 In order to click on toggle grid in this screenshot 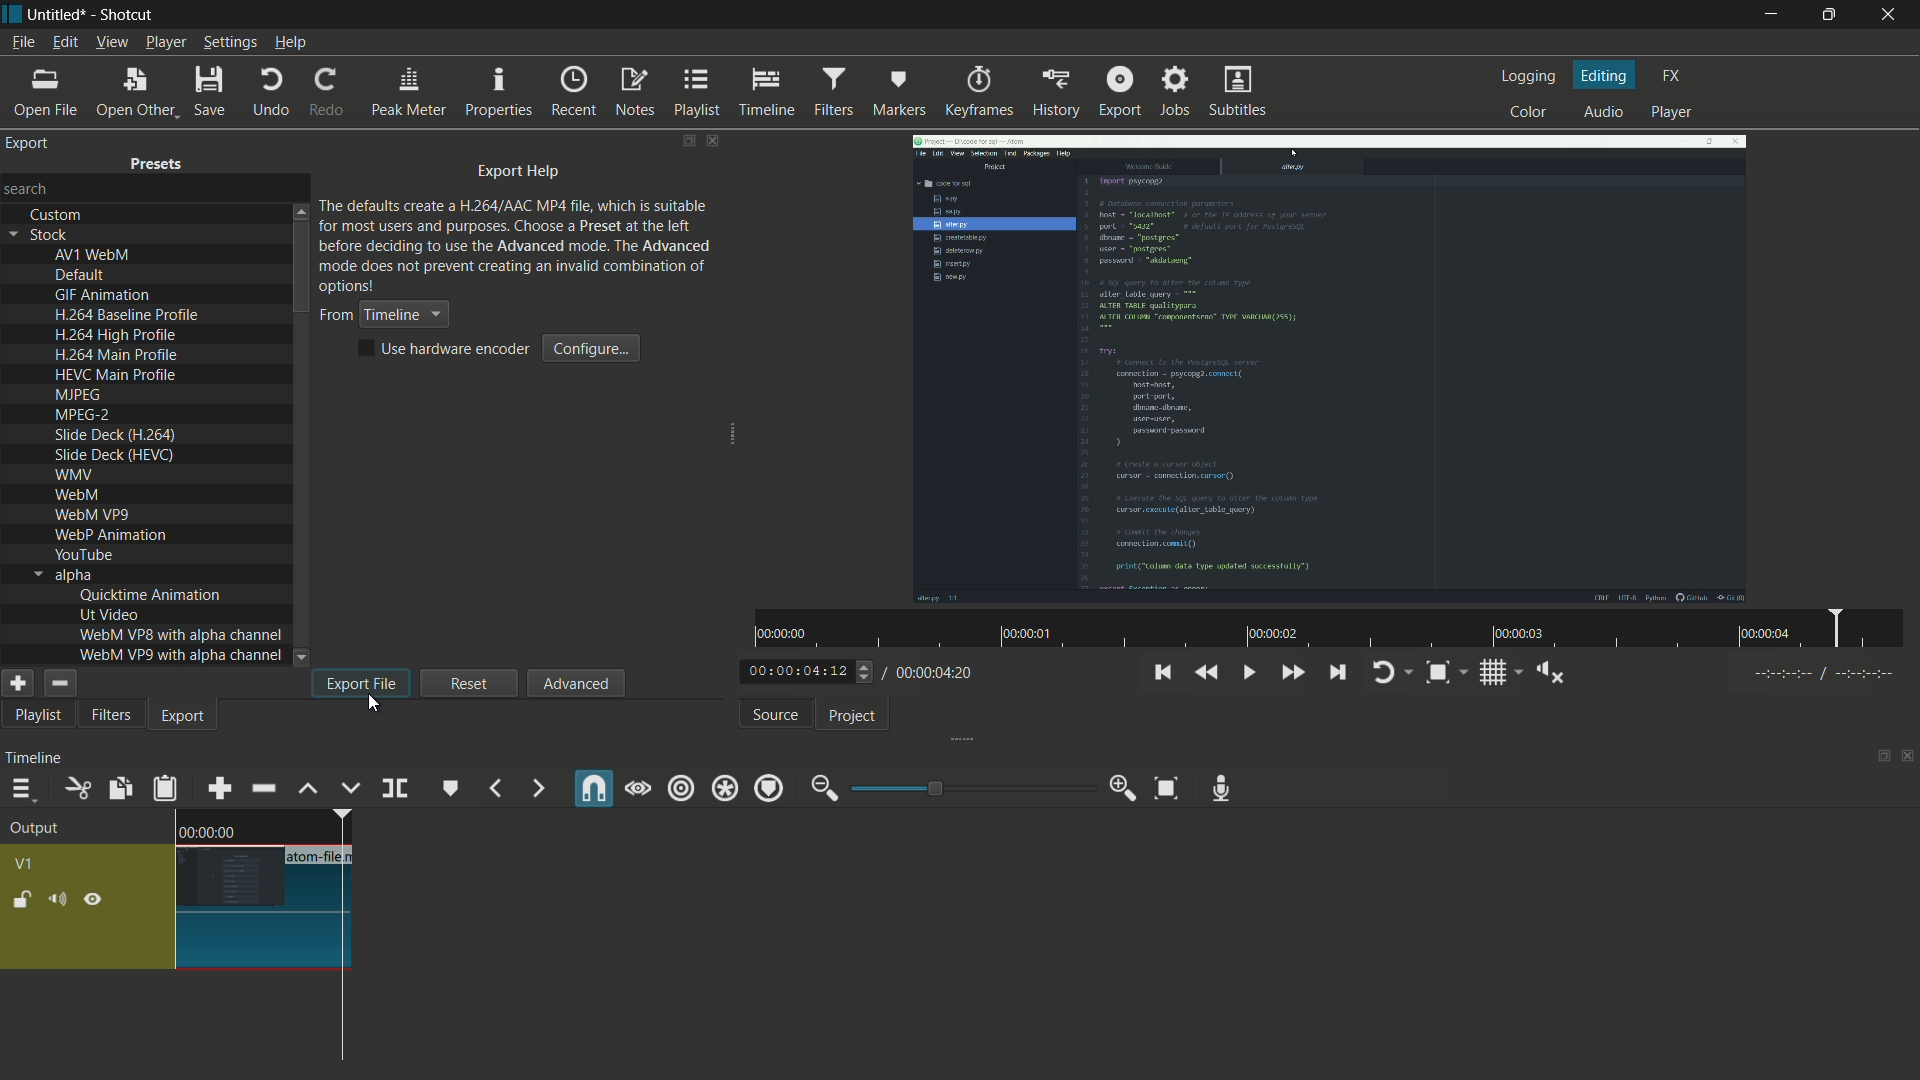, I will do `click(1493, 675)`.